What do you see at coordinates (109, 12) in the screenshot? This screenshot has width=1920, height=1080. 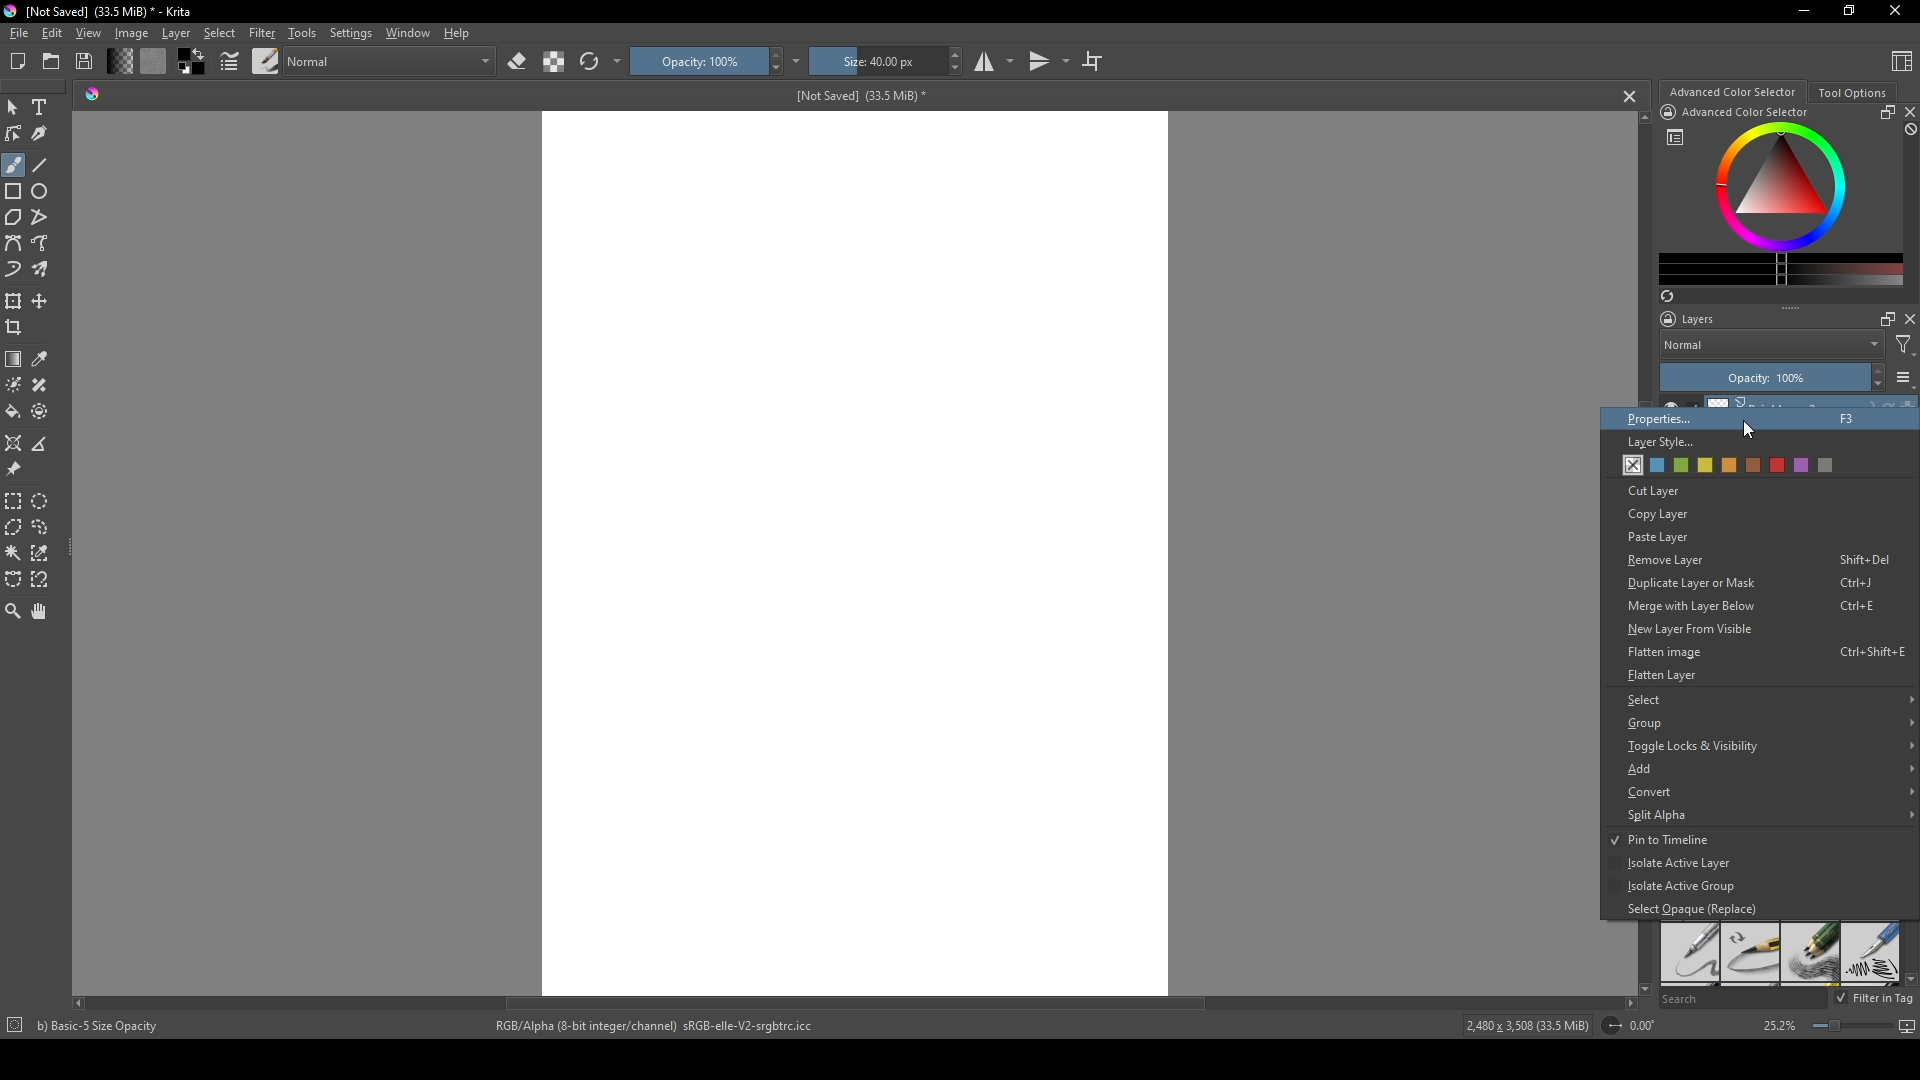 I see `[Not Saved] (33.5 MiB) - Krita` at bounding box center [109, 12].